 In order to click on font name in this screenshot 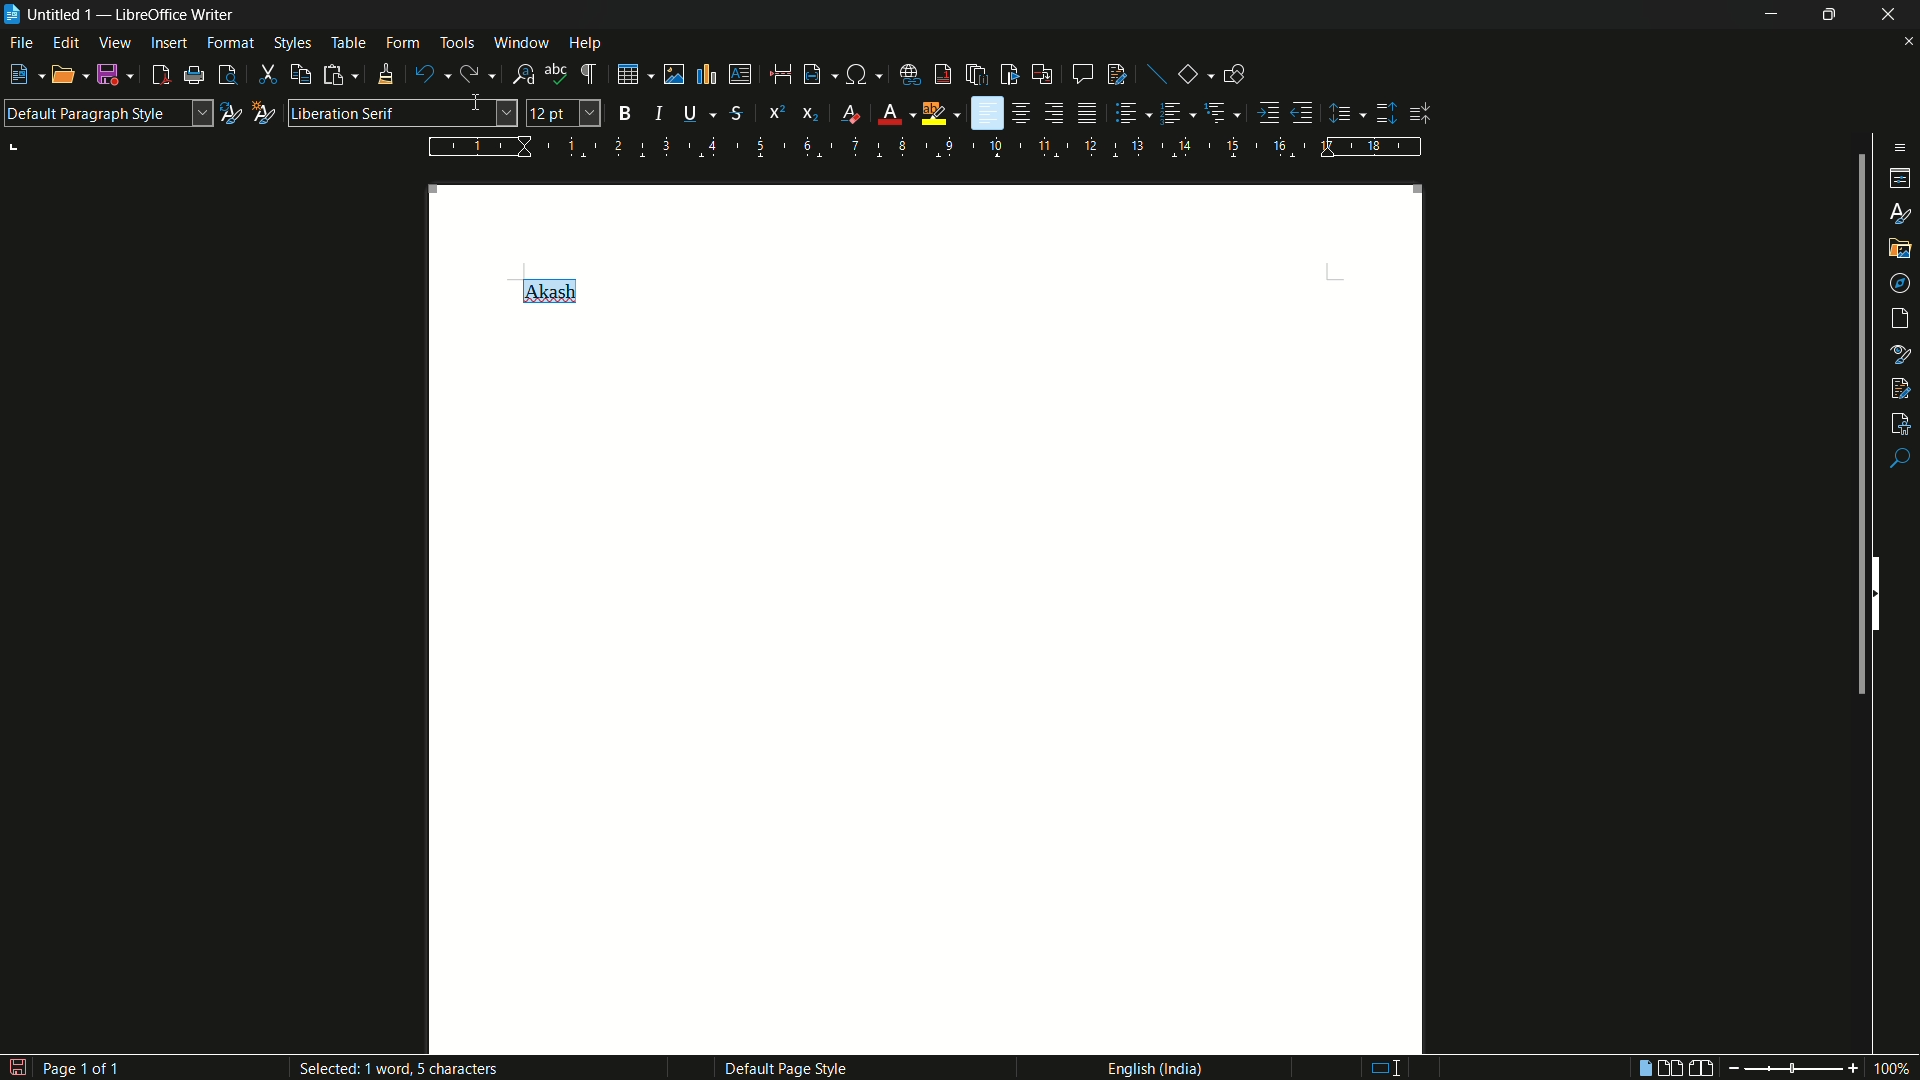, I will do `click(402, 113)`.